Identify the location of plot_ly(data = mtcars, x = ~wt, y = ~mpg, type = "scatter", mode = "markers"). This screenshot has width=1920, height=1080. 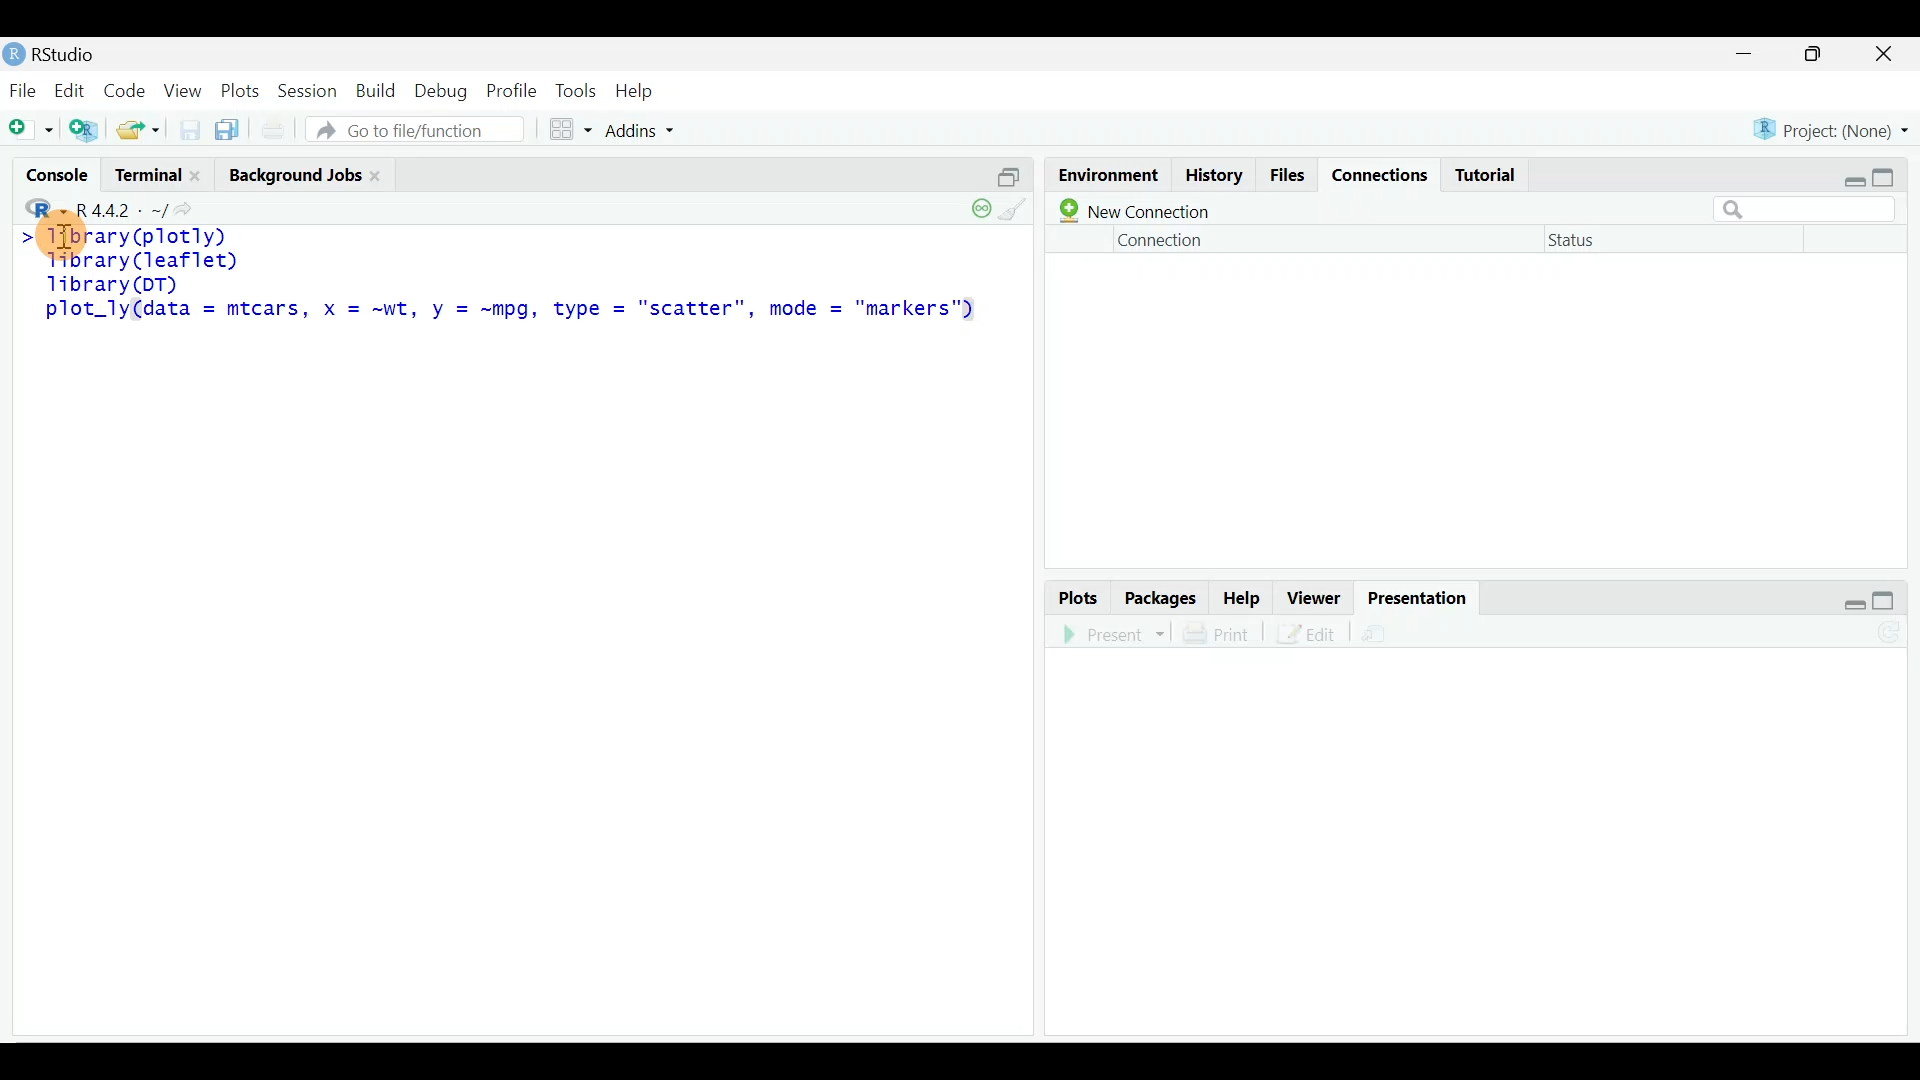
(503, 312).